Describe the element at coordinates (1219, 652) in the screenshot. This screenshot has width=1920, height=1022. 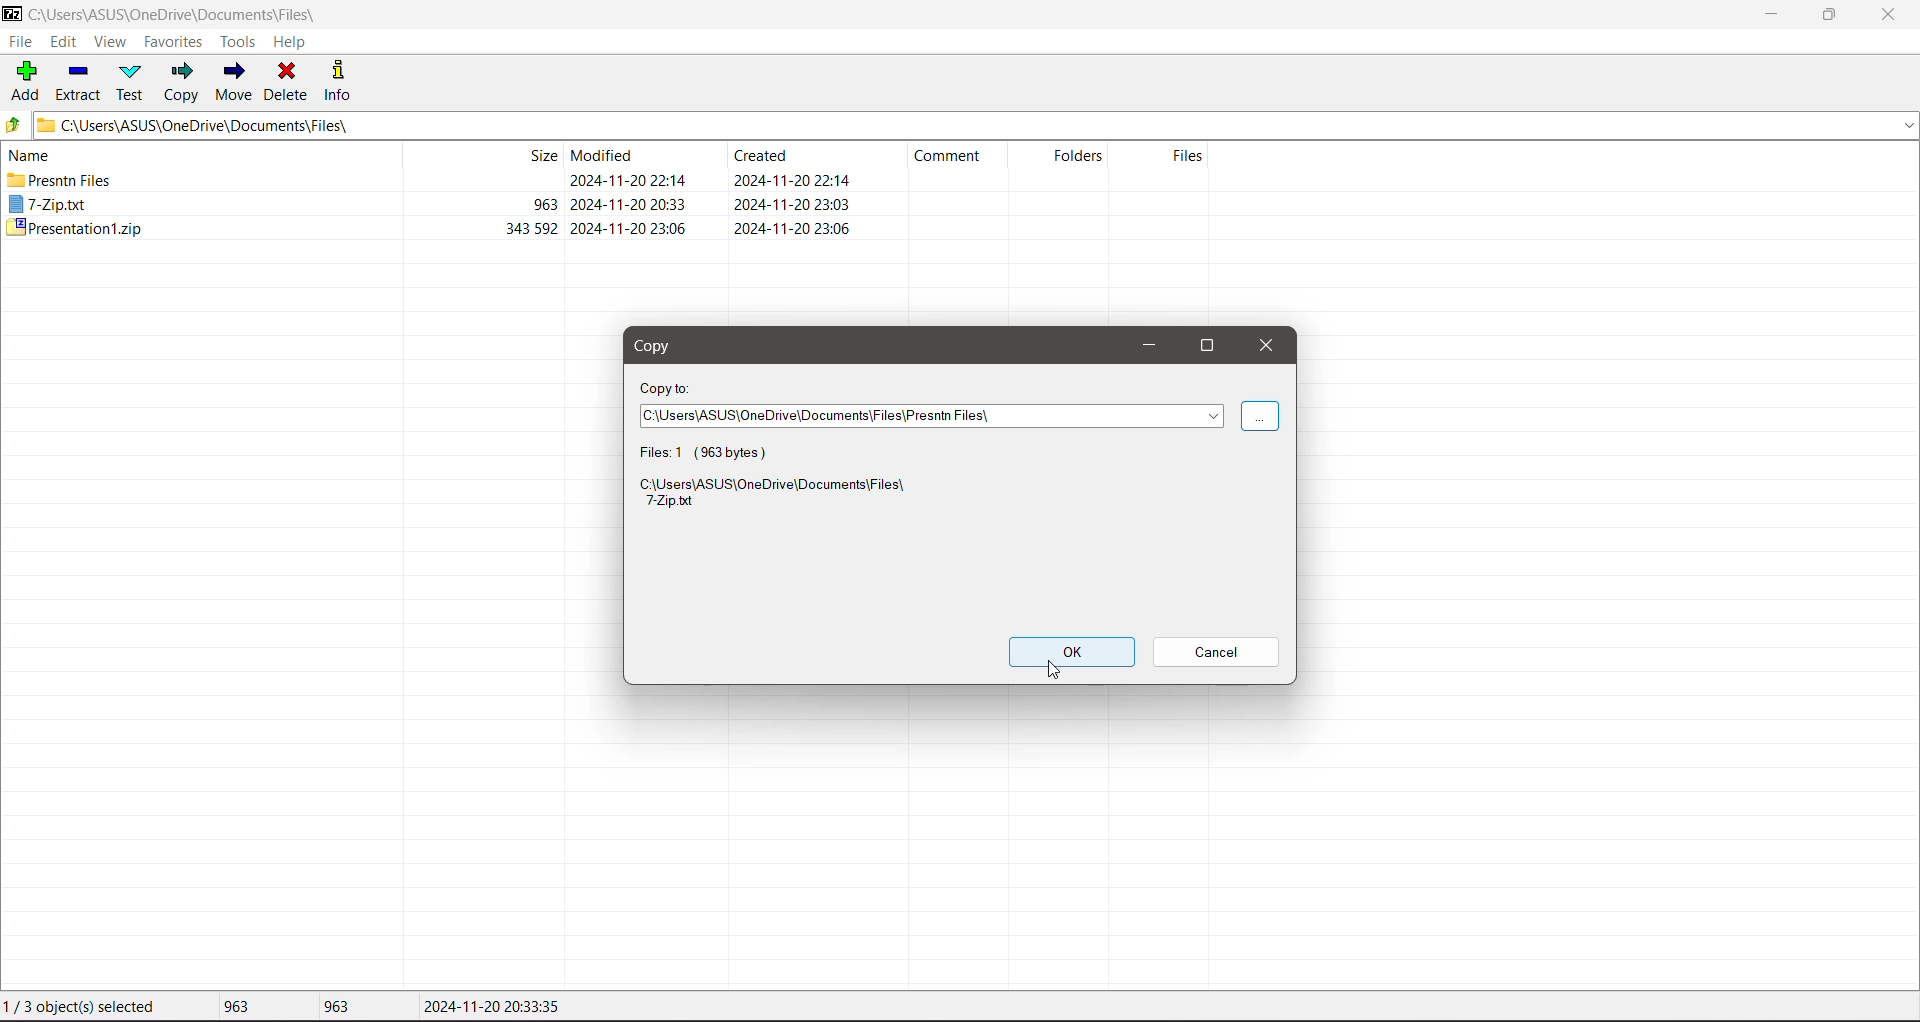
I see `Cancel` at that location.